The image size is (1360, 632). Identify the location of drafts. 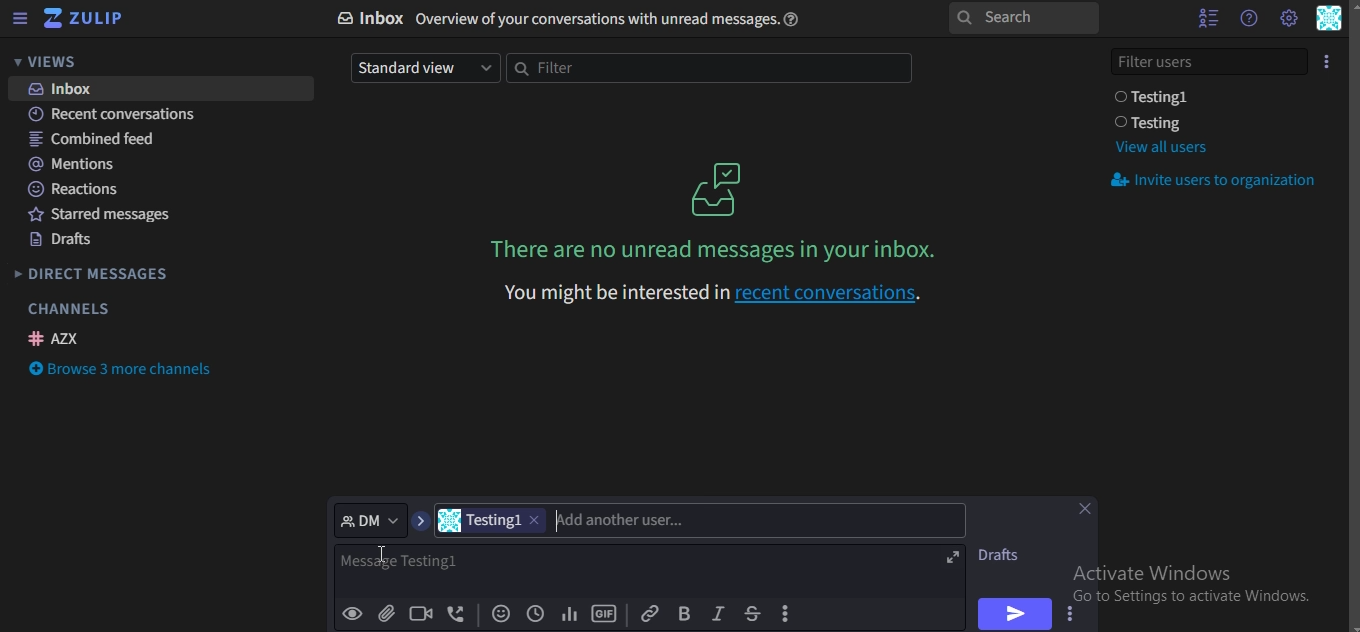
(63, 242).